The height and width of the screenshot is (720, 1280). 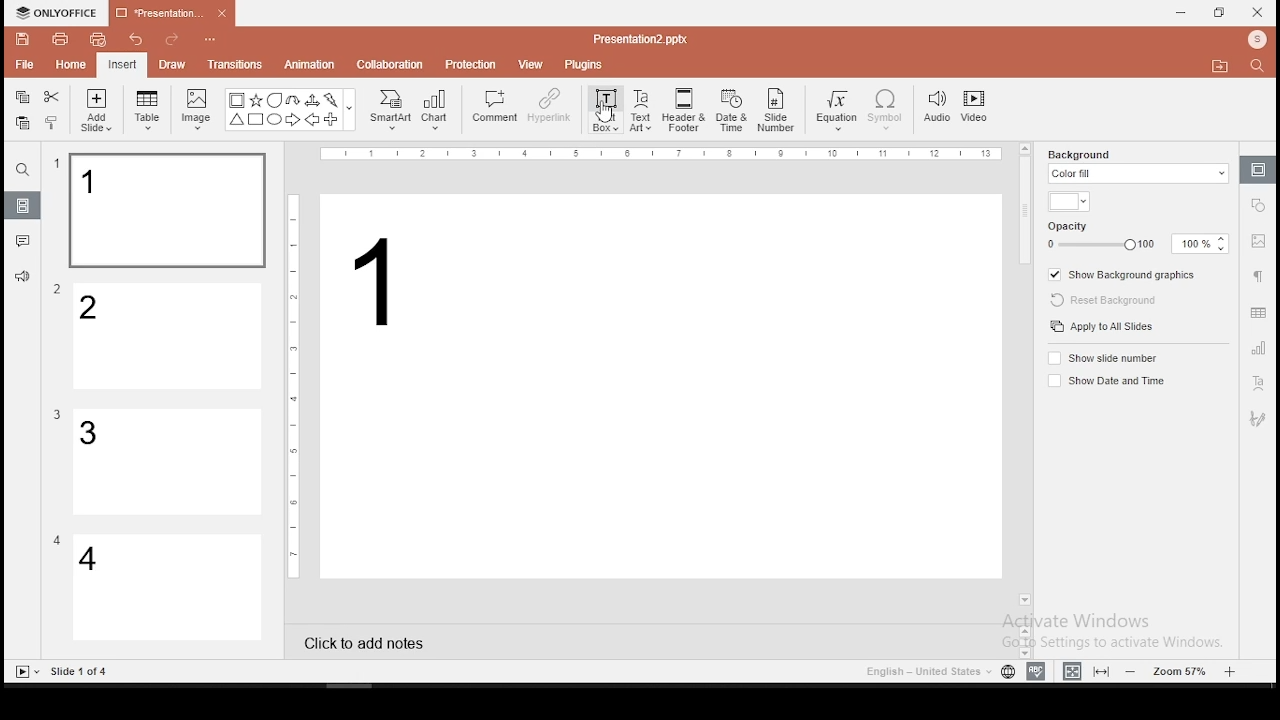 What do you see at coordinates (925, 672) in the screenshot?
I see `Language` at bounding box center [925, 672].